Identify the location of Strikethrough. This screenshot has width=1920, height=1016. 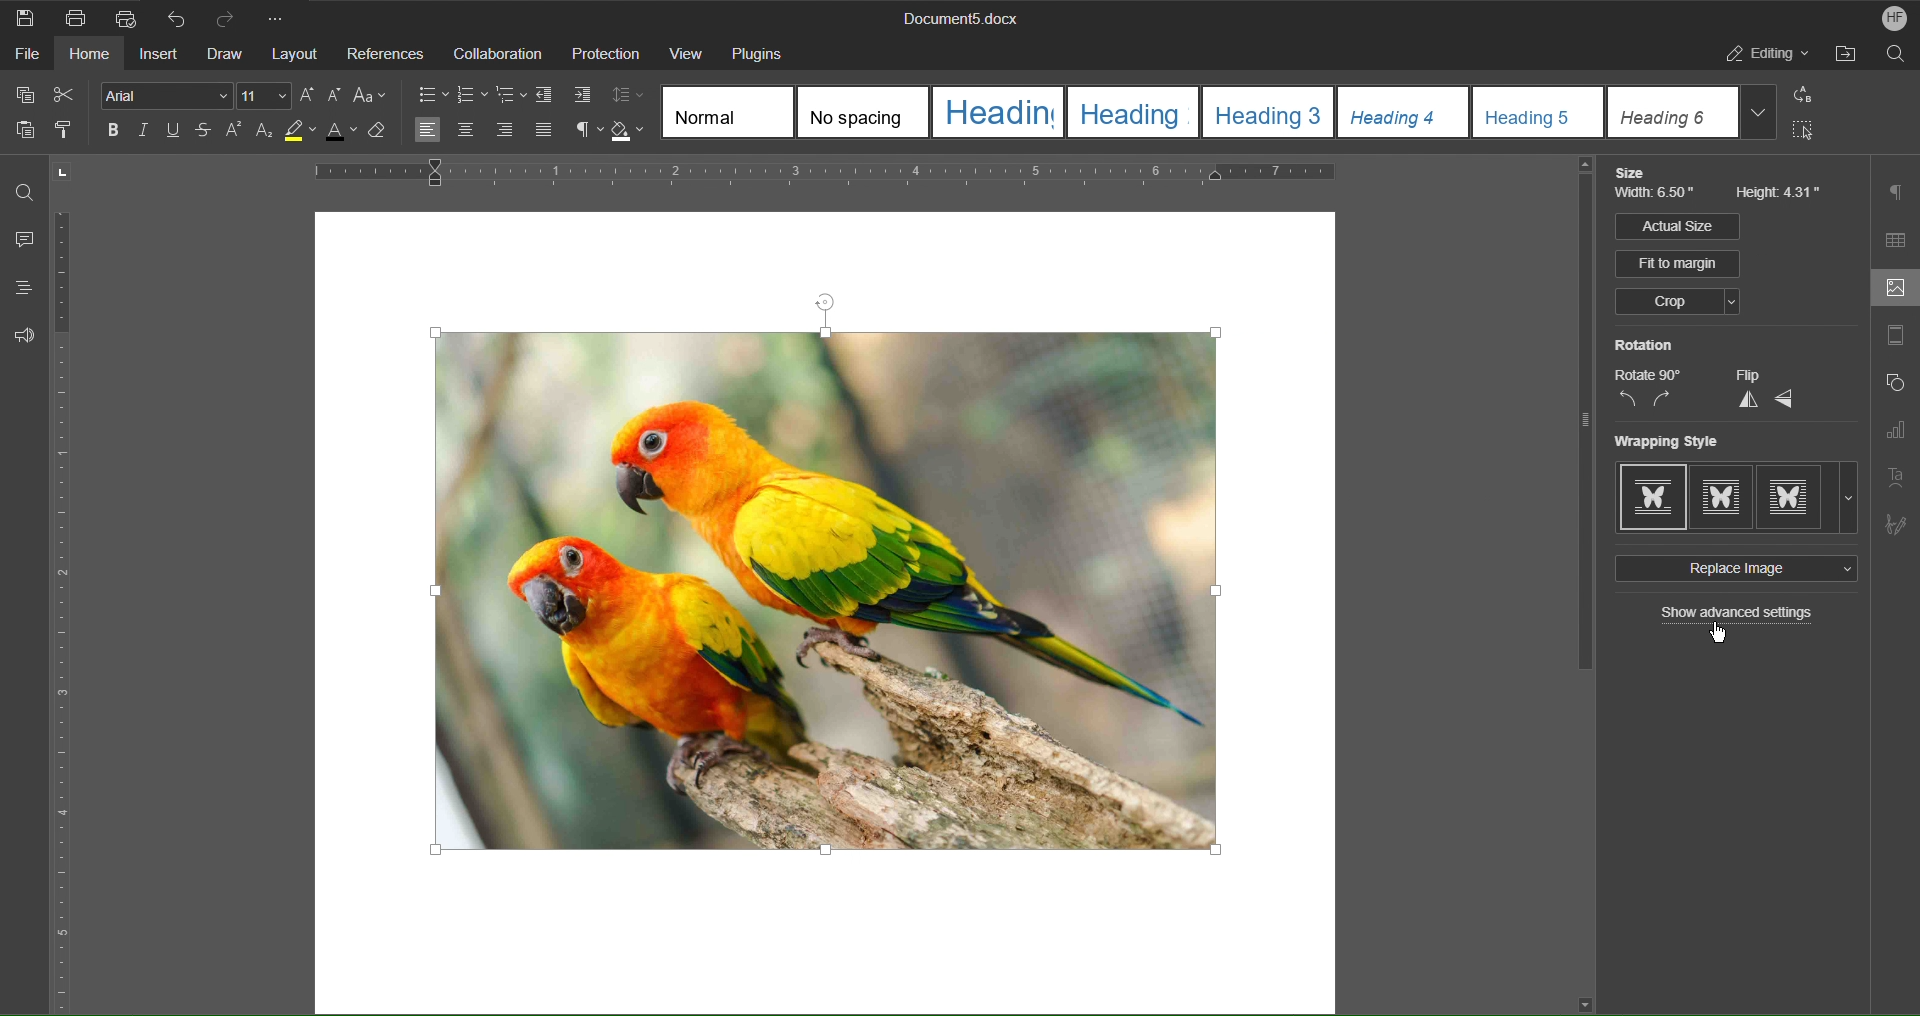
(204, 133).